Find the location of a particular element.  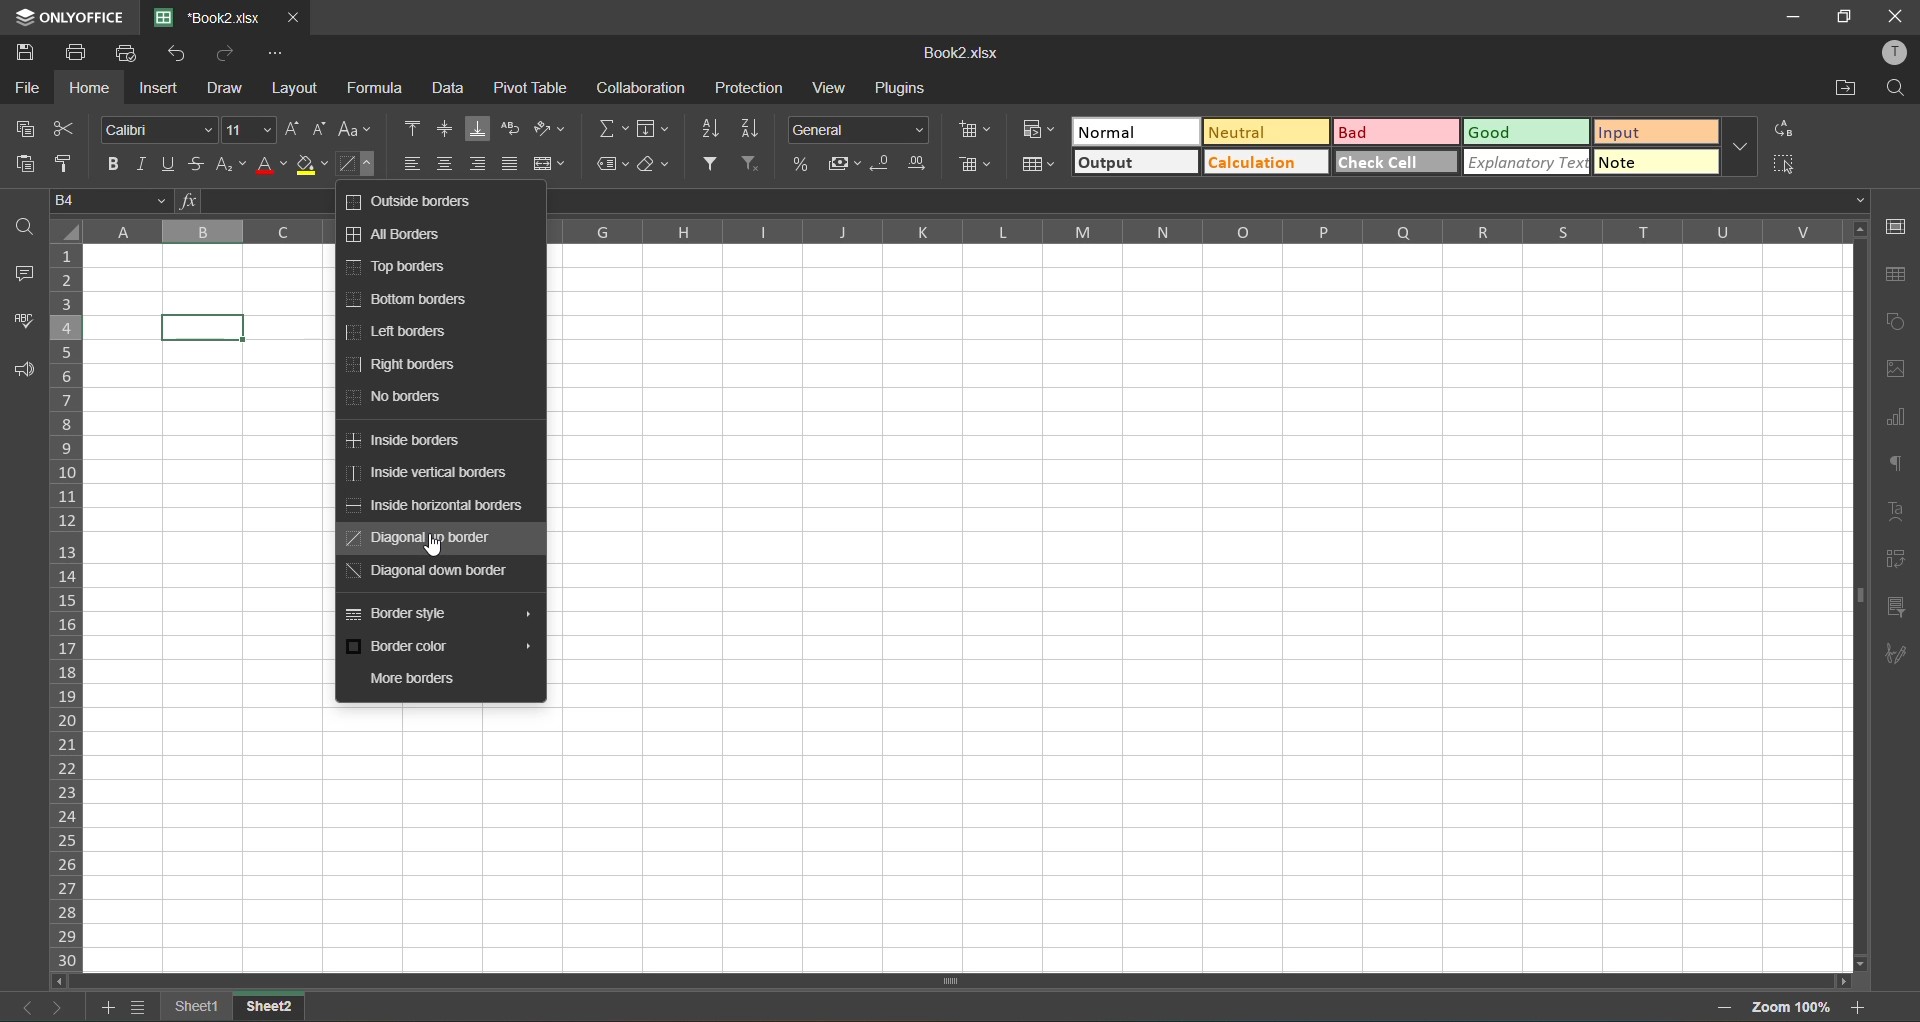

draw is located at coordinates (228, 86).